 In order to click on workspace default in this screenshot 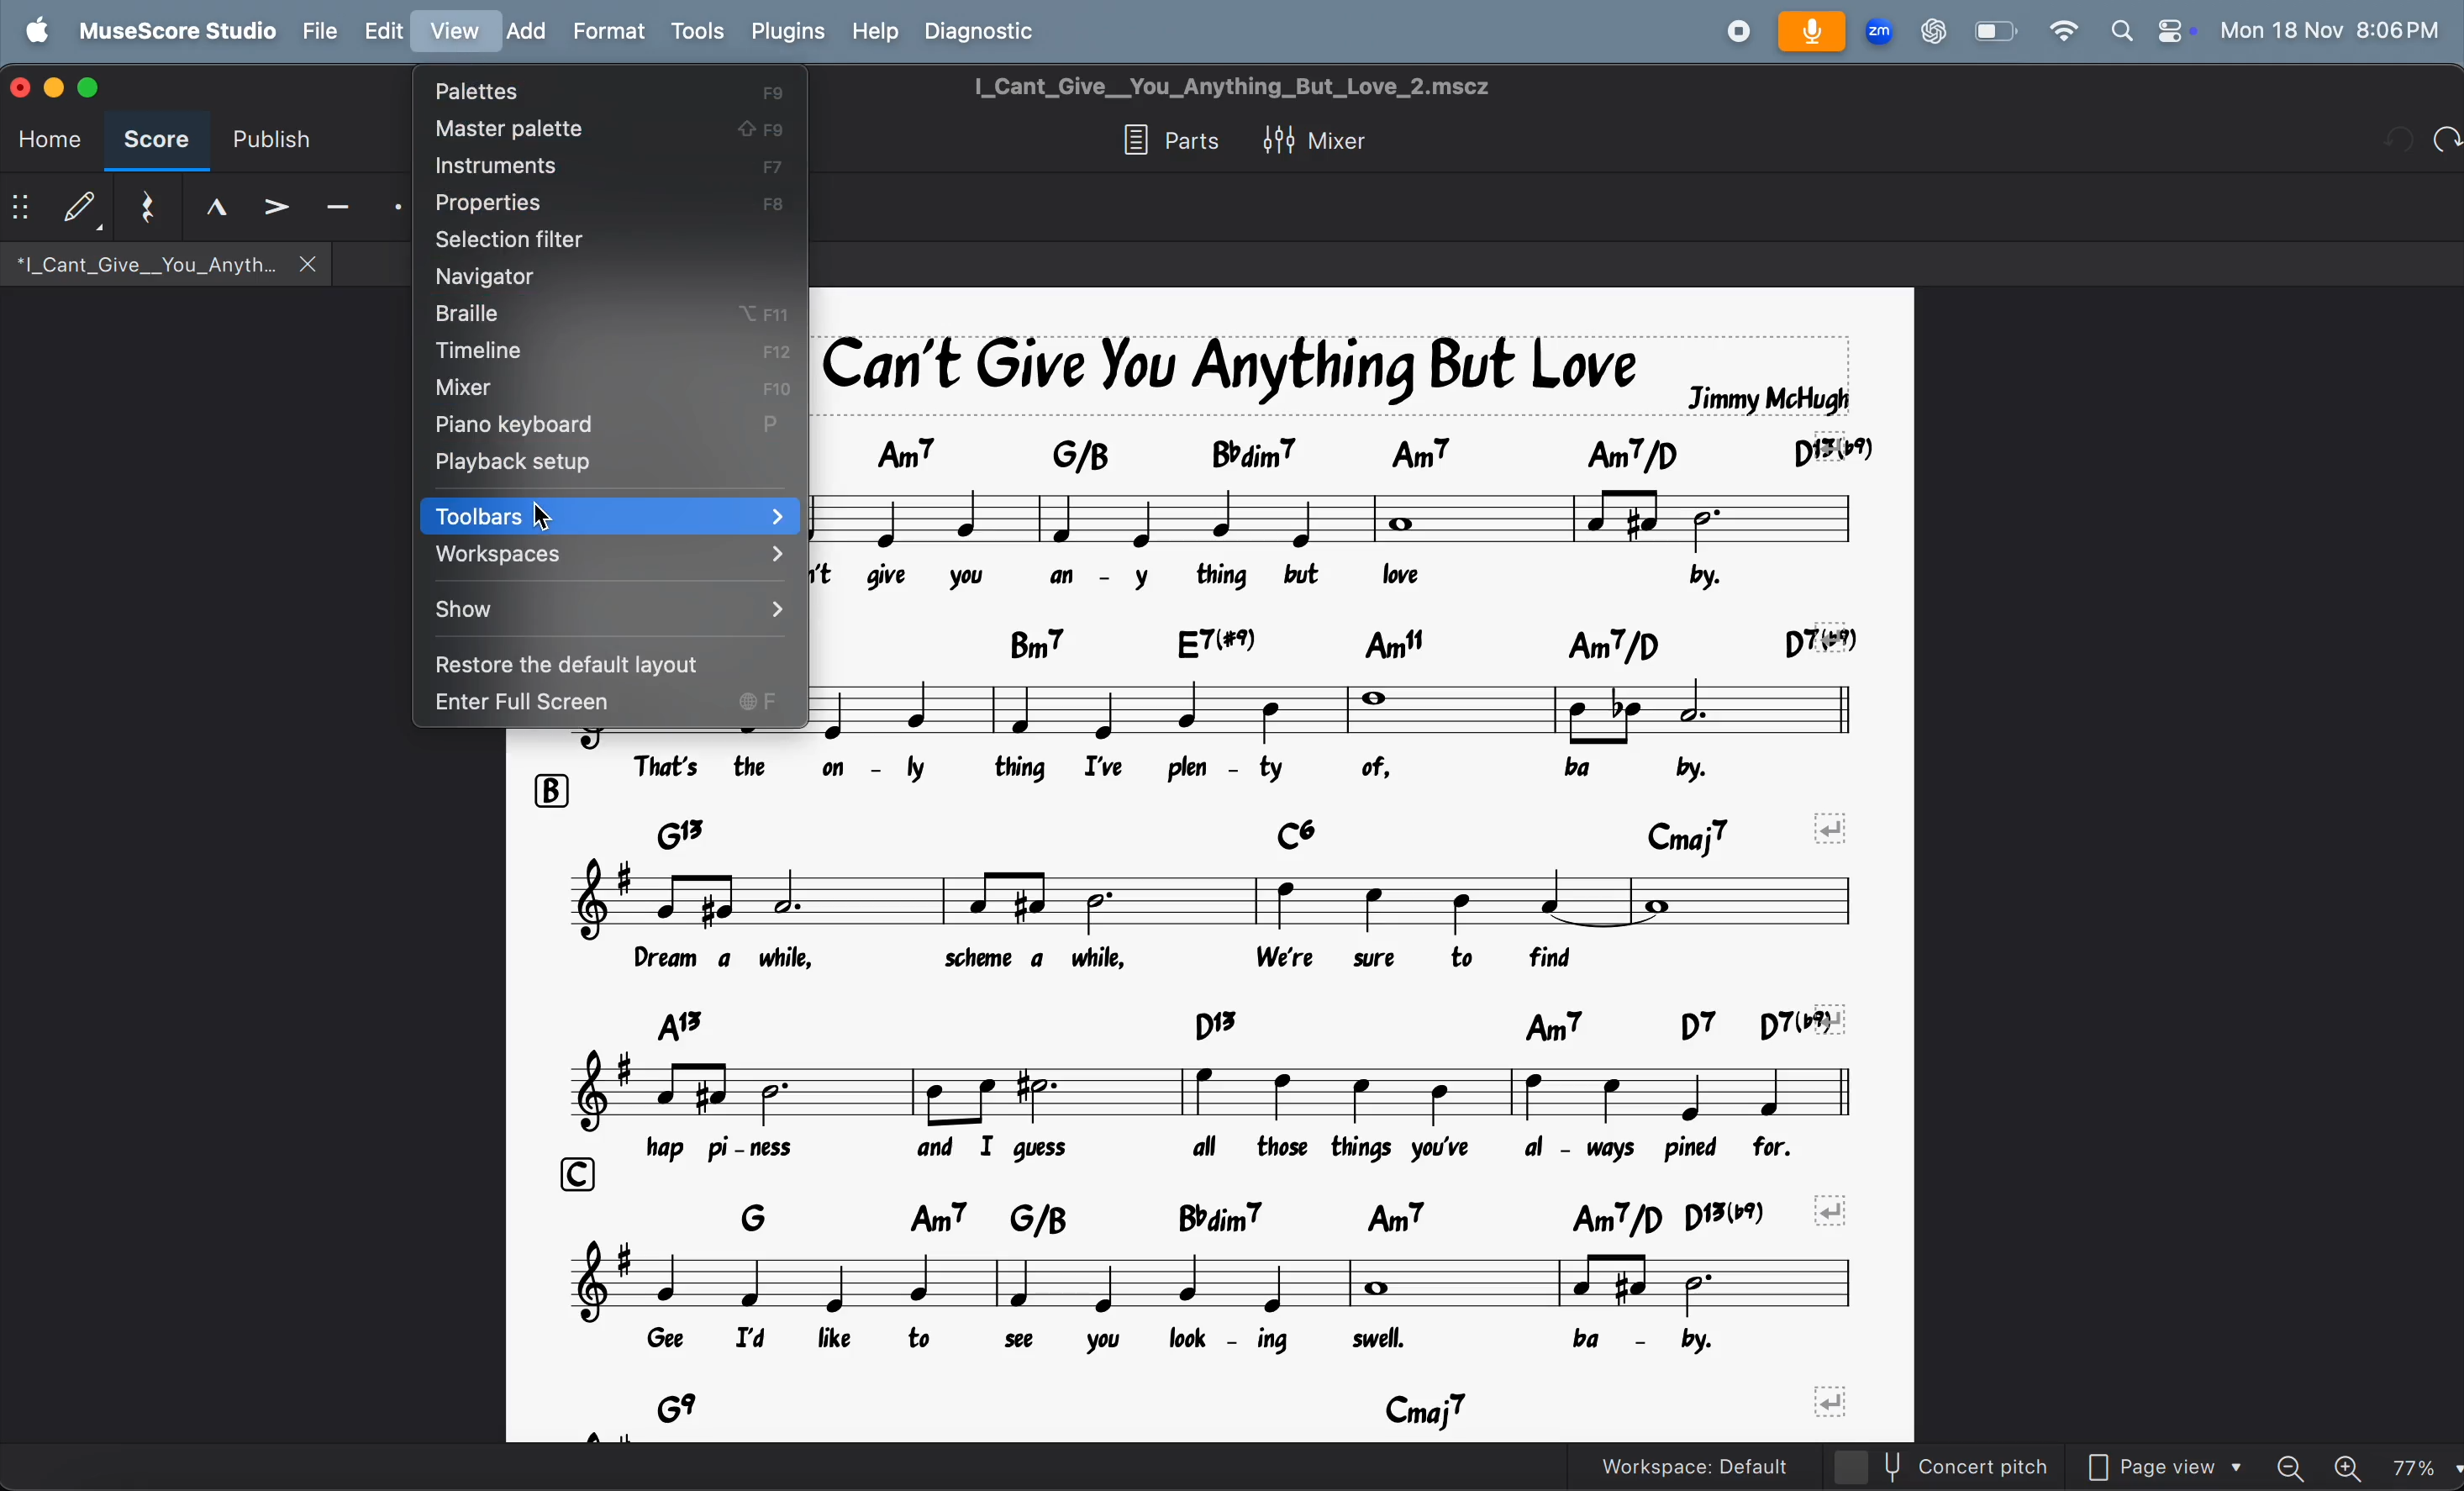, I will do `click(1713, 1465)`.